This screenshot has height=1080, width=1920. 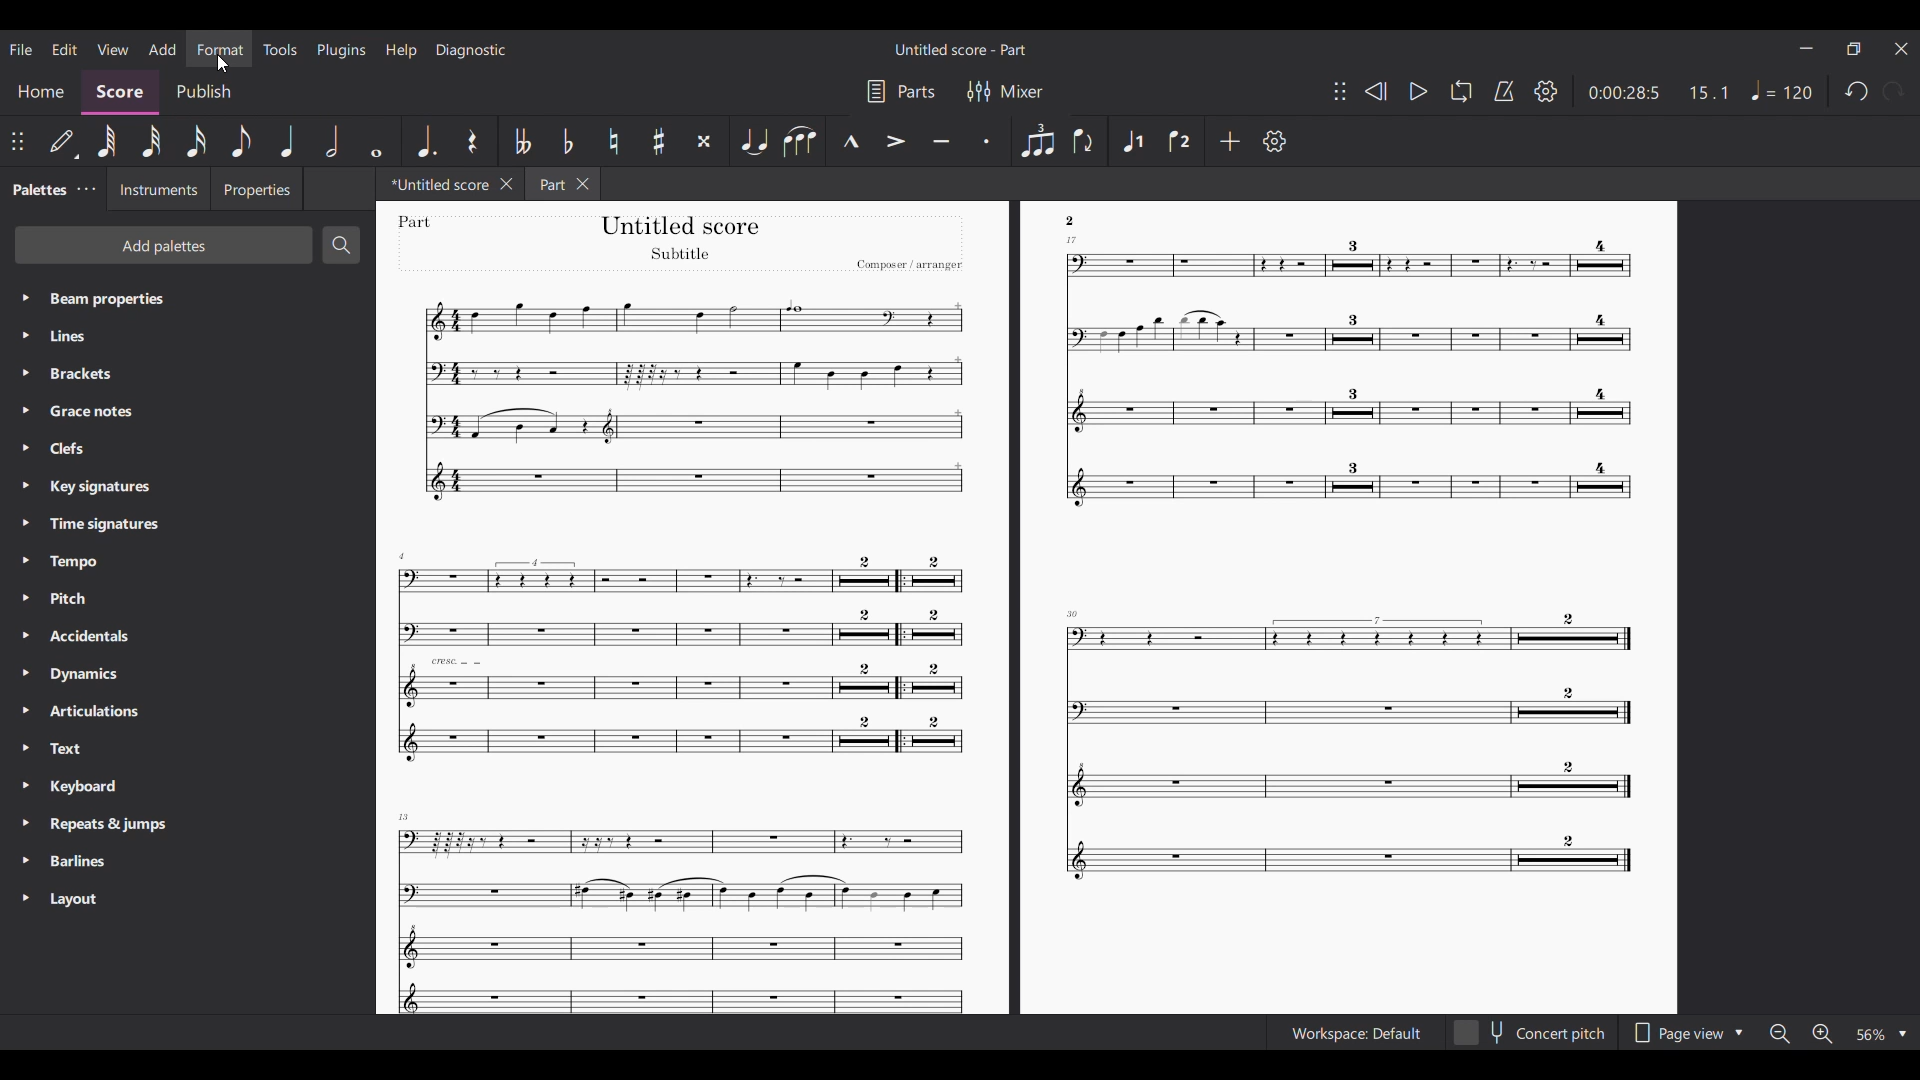 What do you see at coordinates (90, 449) in the screenshot?
I see `Clefs` at bounding box center [90, 449].